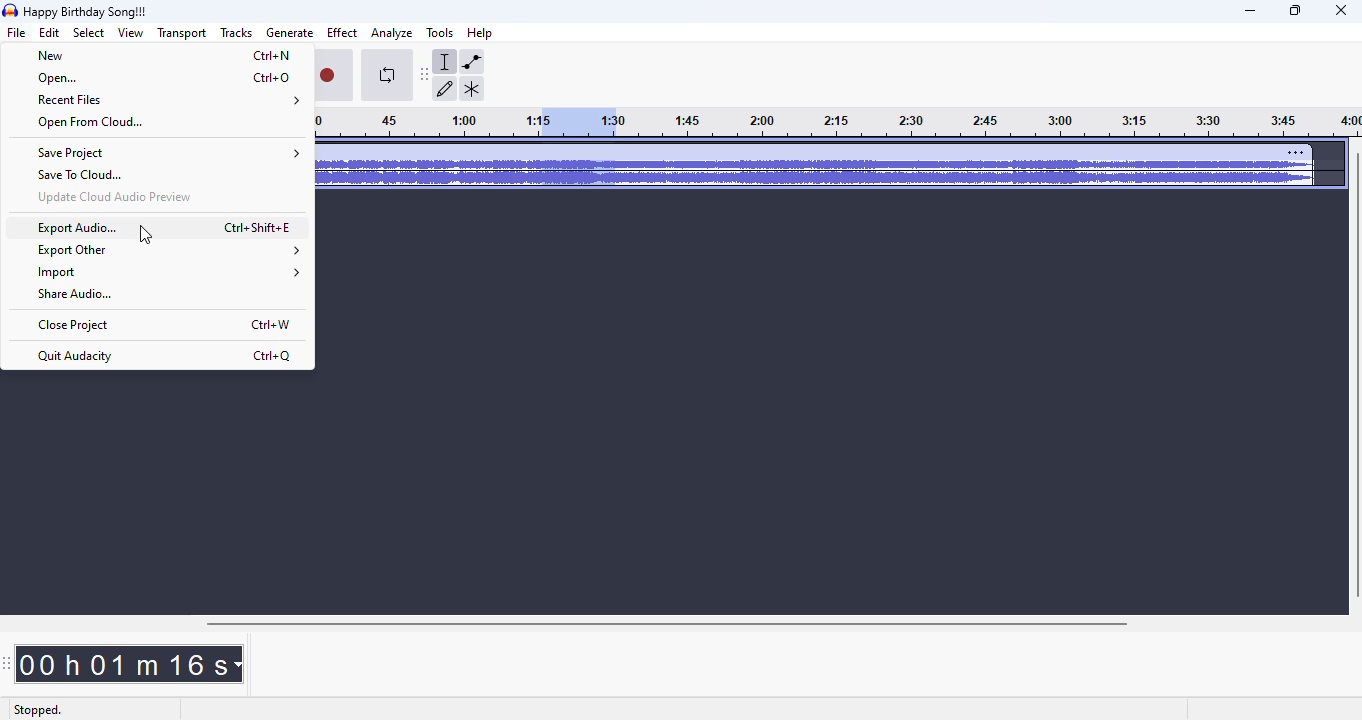  I want to click on shortcut for quit audacity, so click(273, 356).